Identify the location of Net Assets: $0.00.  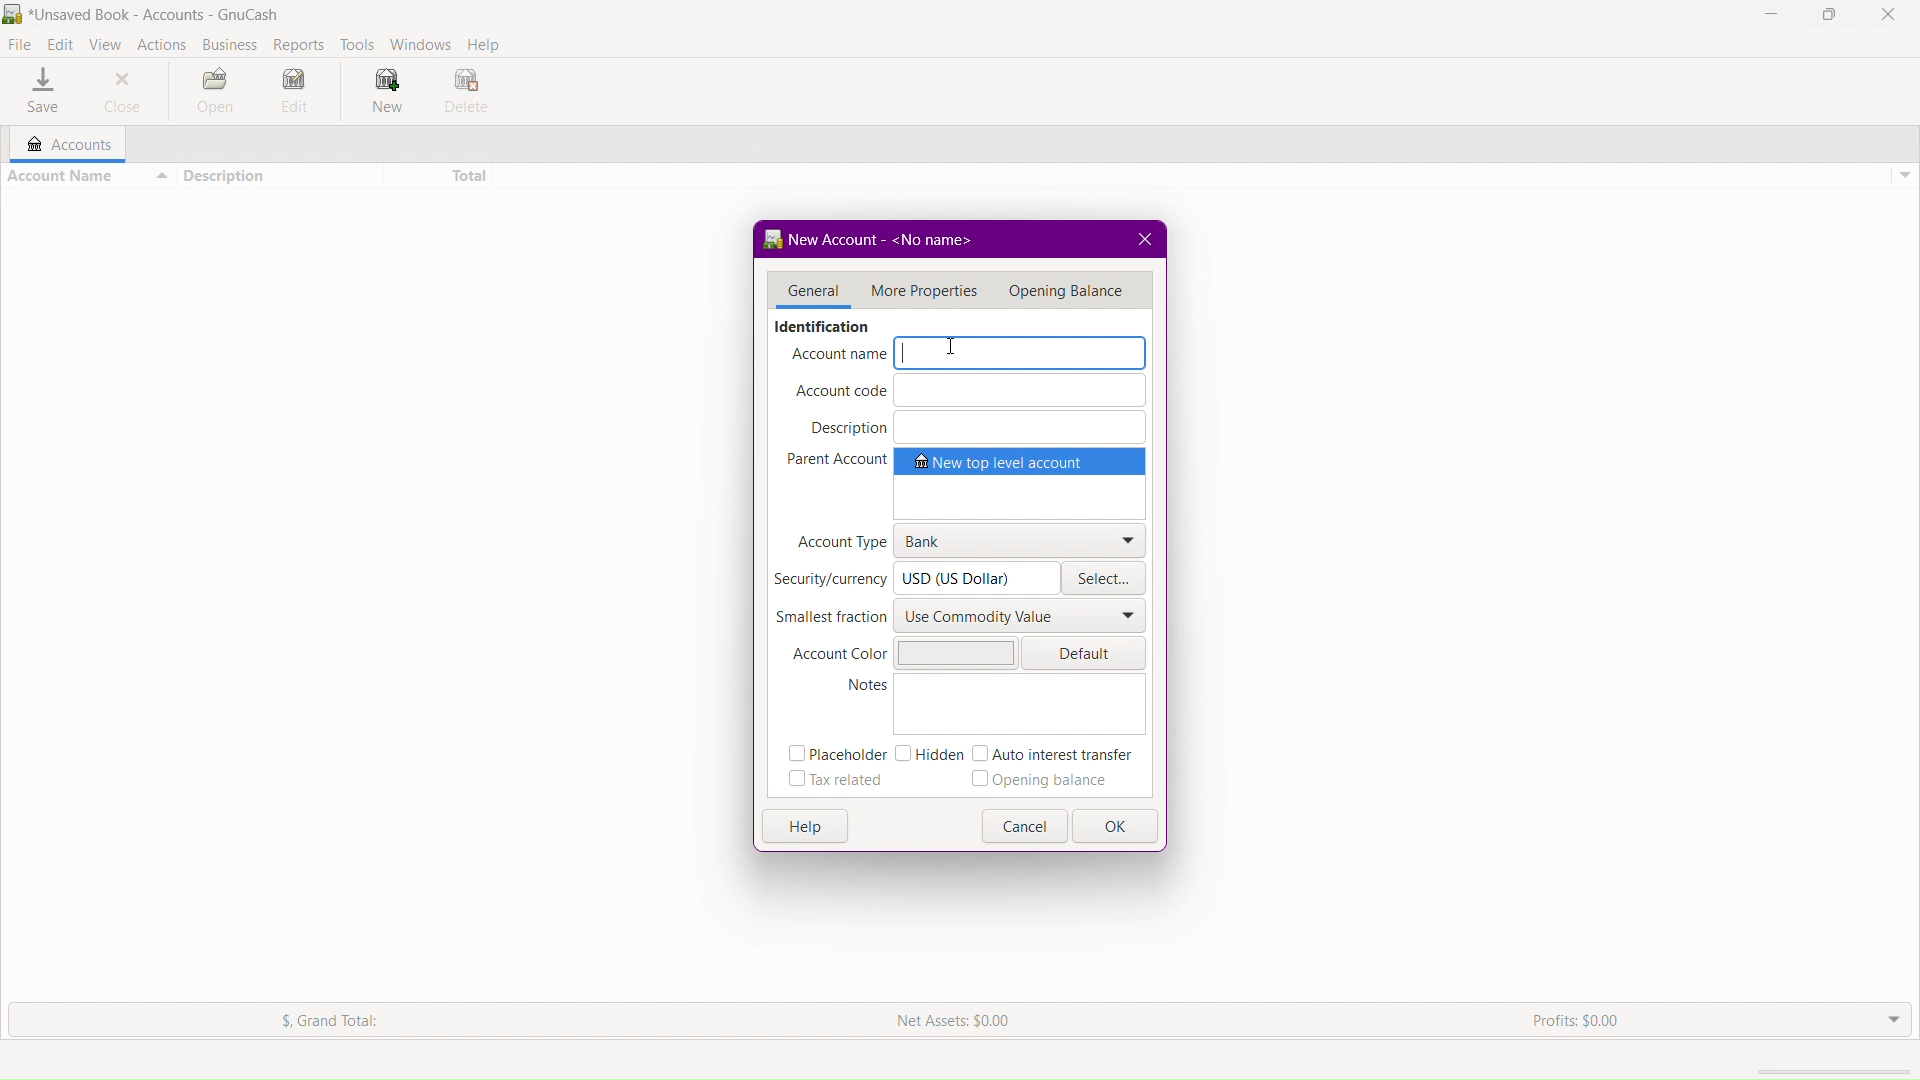
(957, 1021).